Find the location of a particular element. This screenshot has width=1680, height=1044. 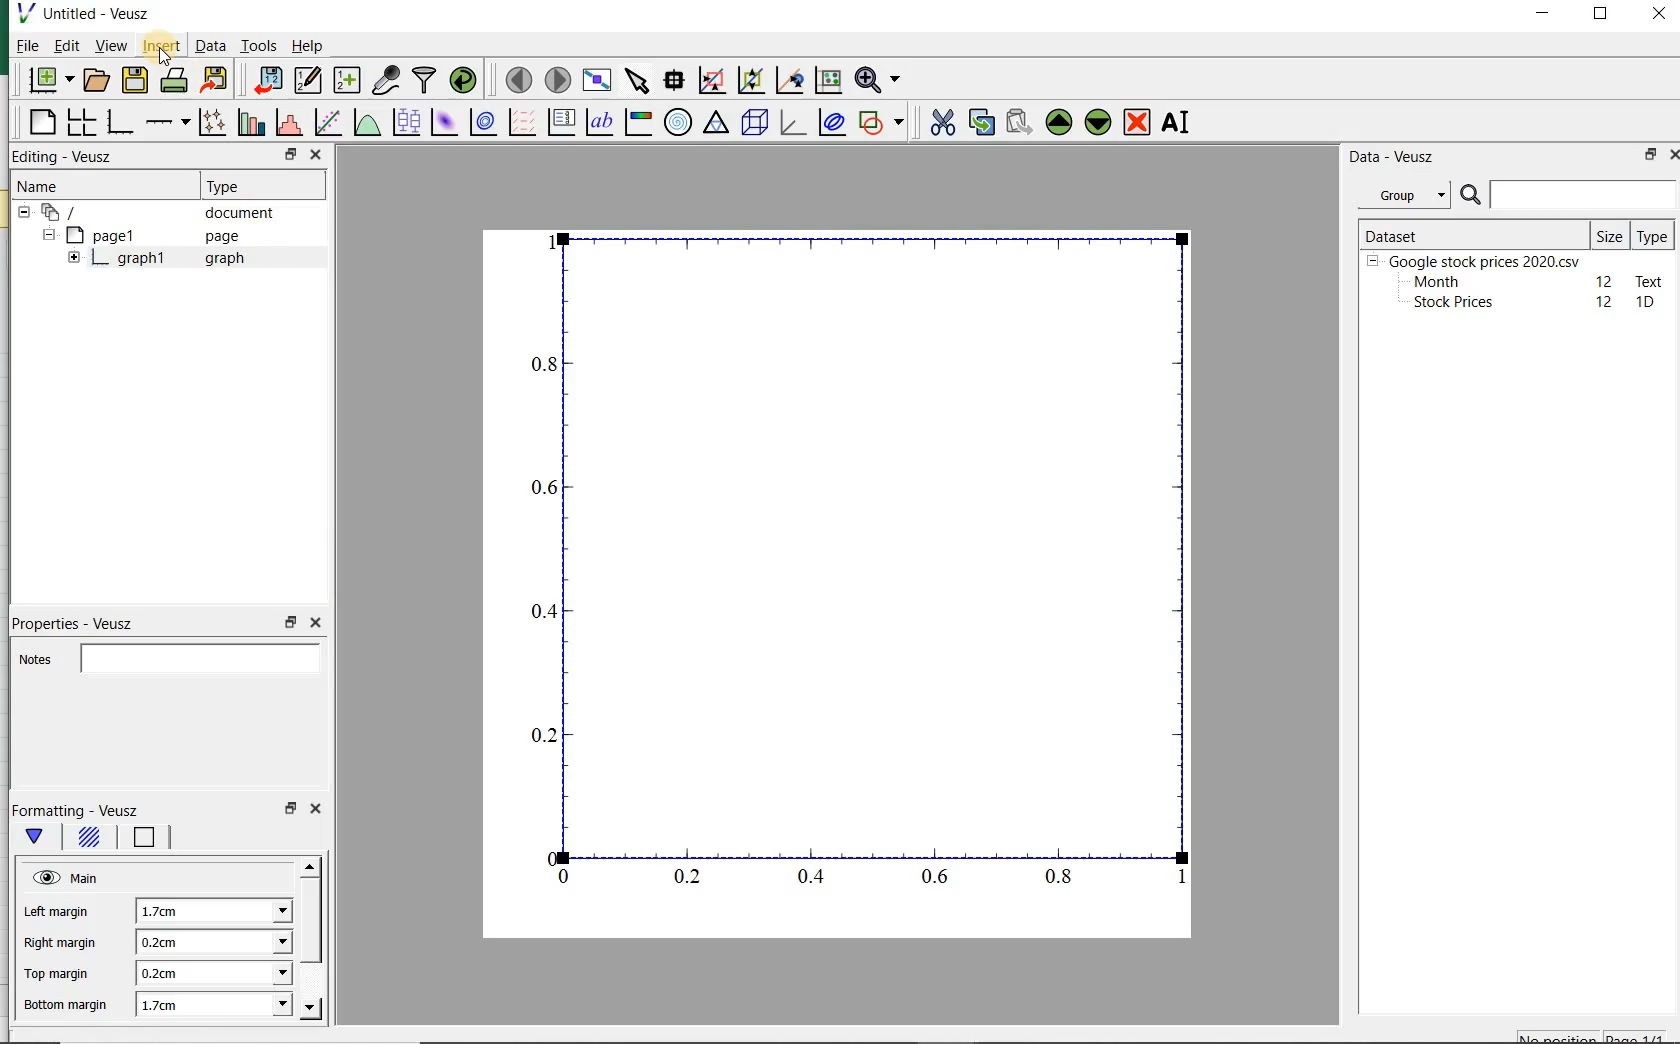

Properties - Veusz is located at coordinates (75, 622).